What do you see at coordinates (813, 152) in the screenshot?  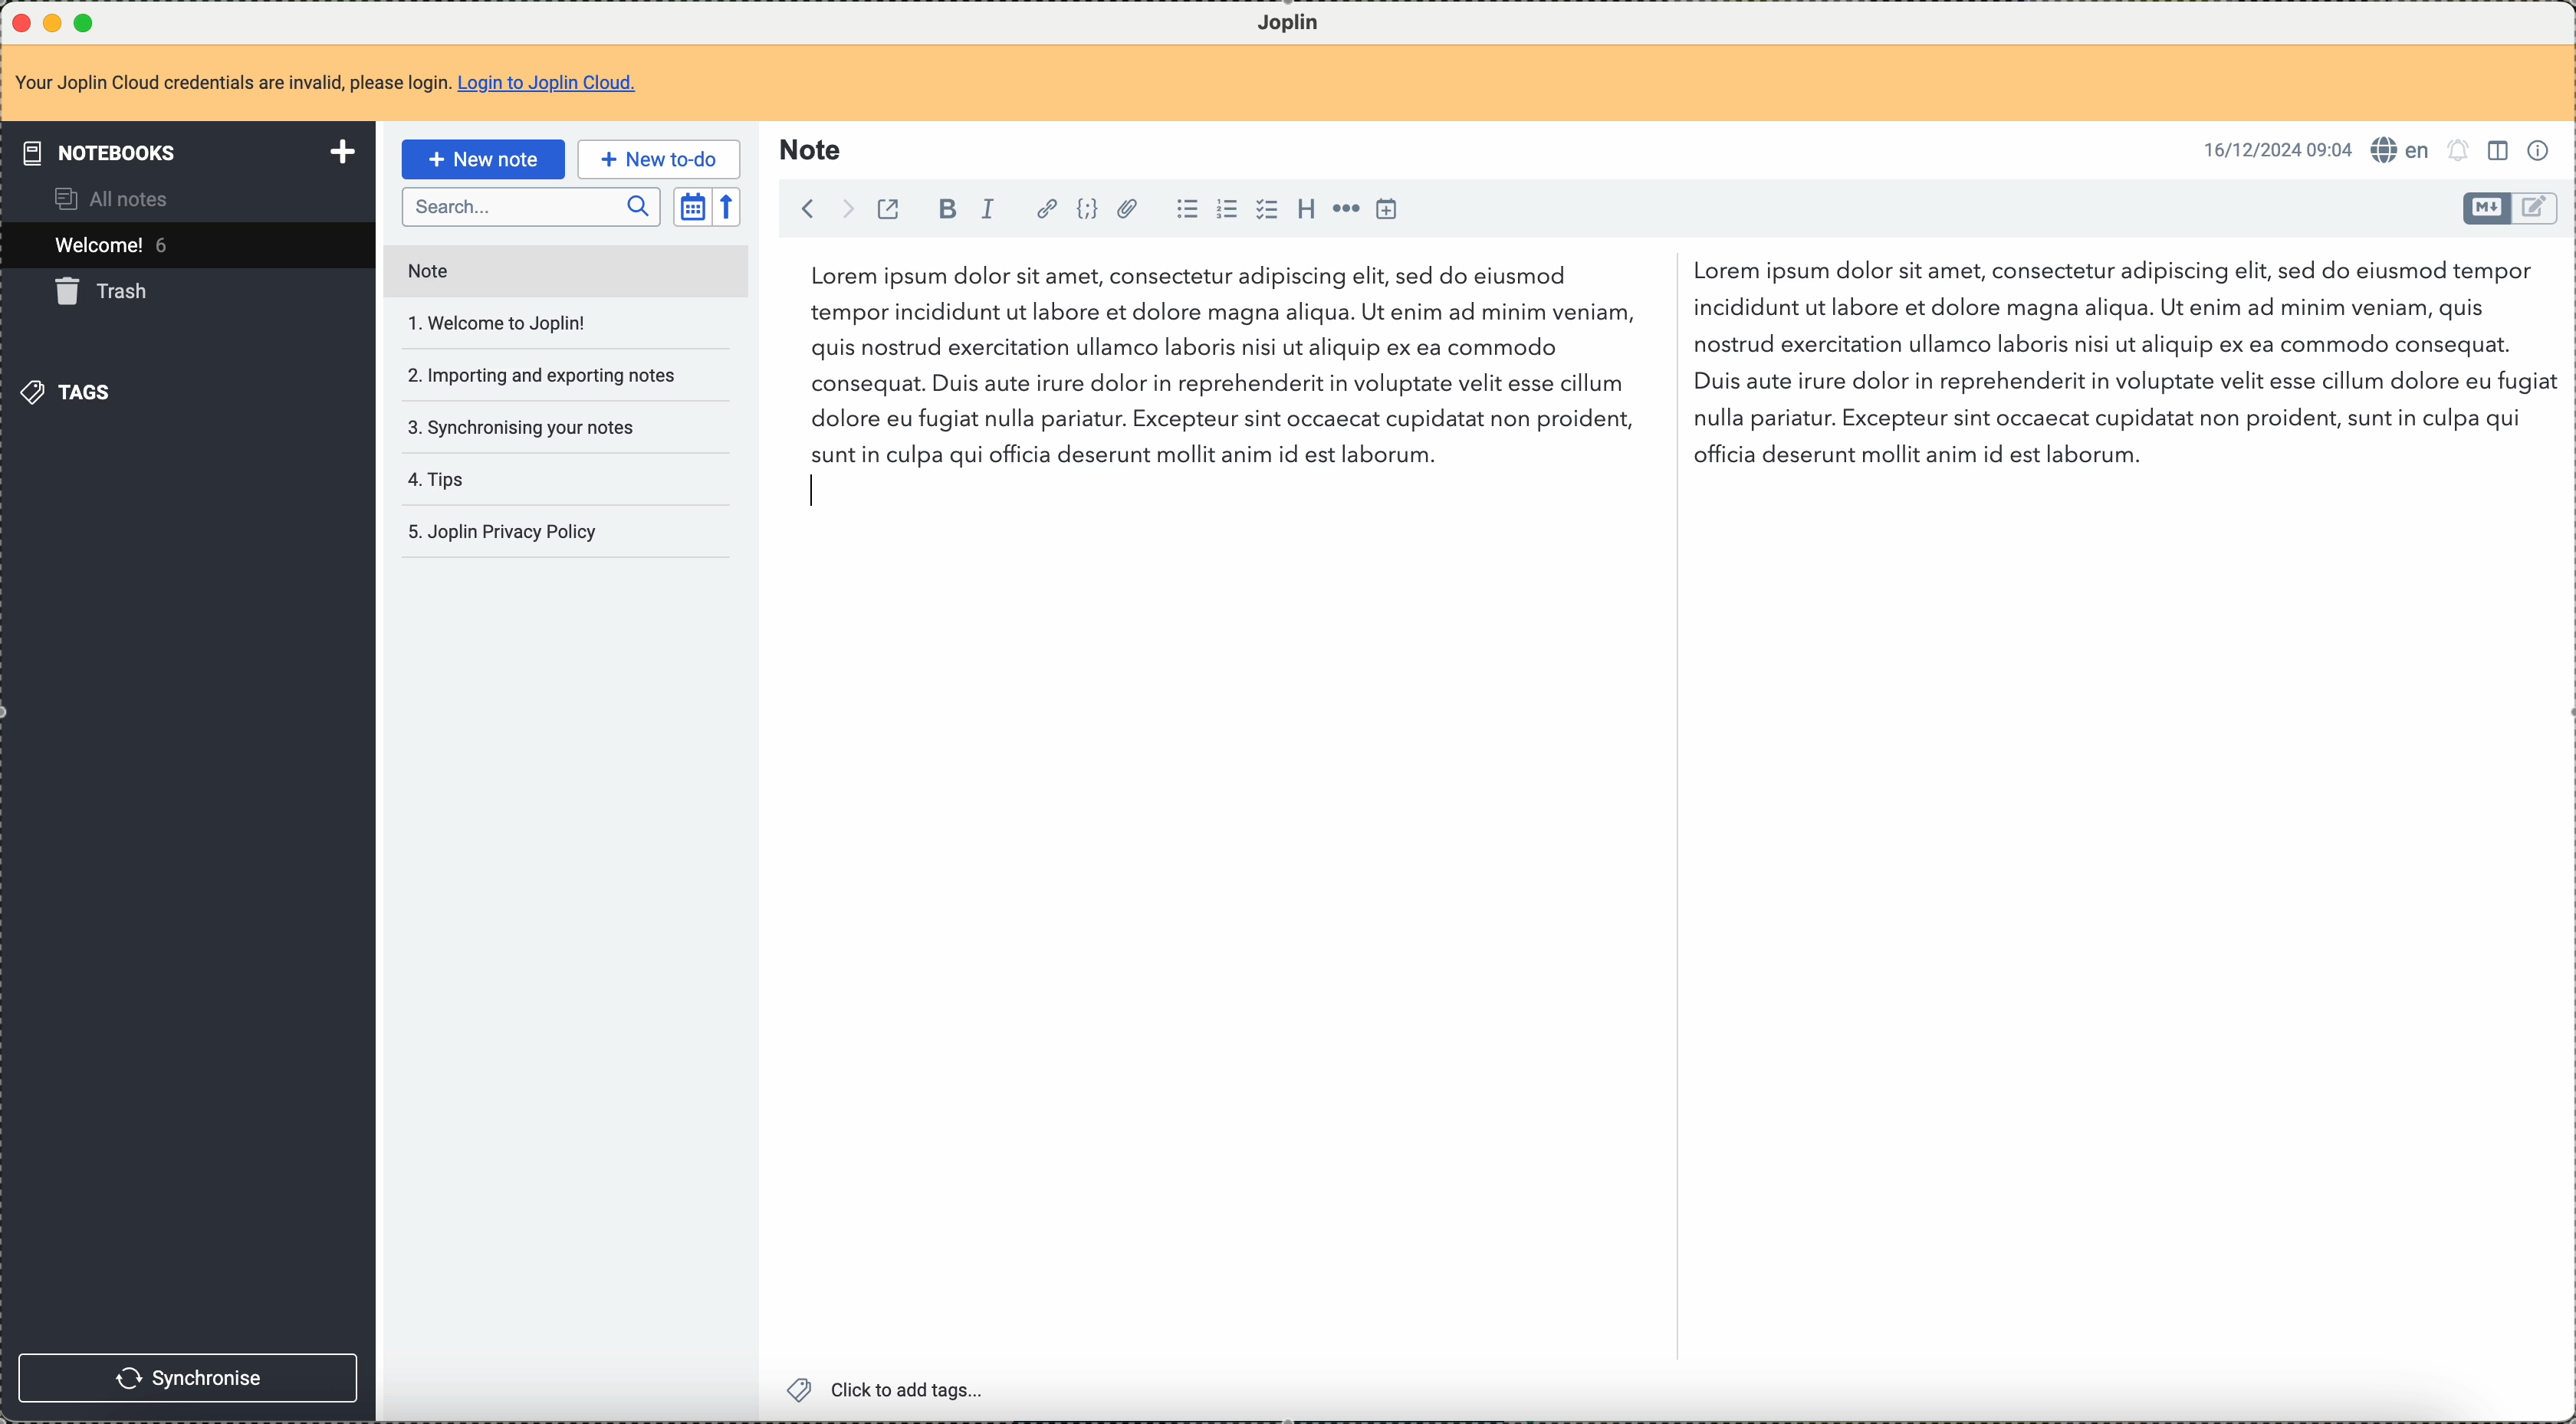 I see `note` at bounding box center [813, 152].